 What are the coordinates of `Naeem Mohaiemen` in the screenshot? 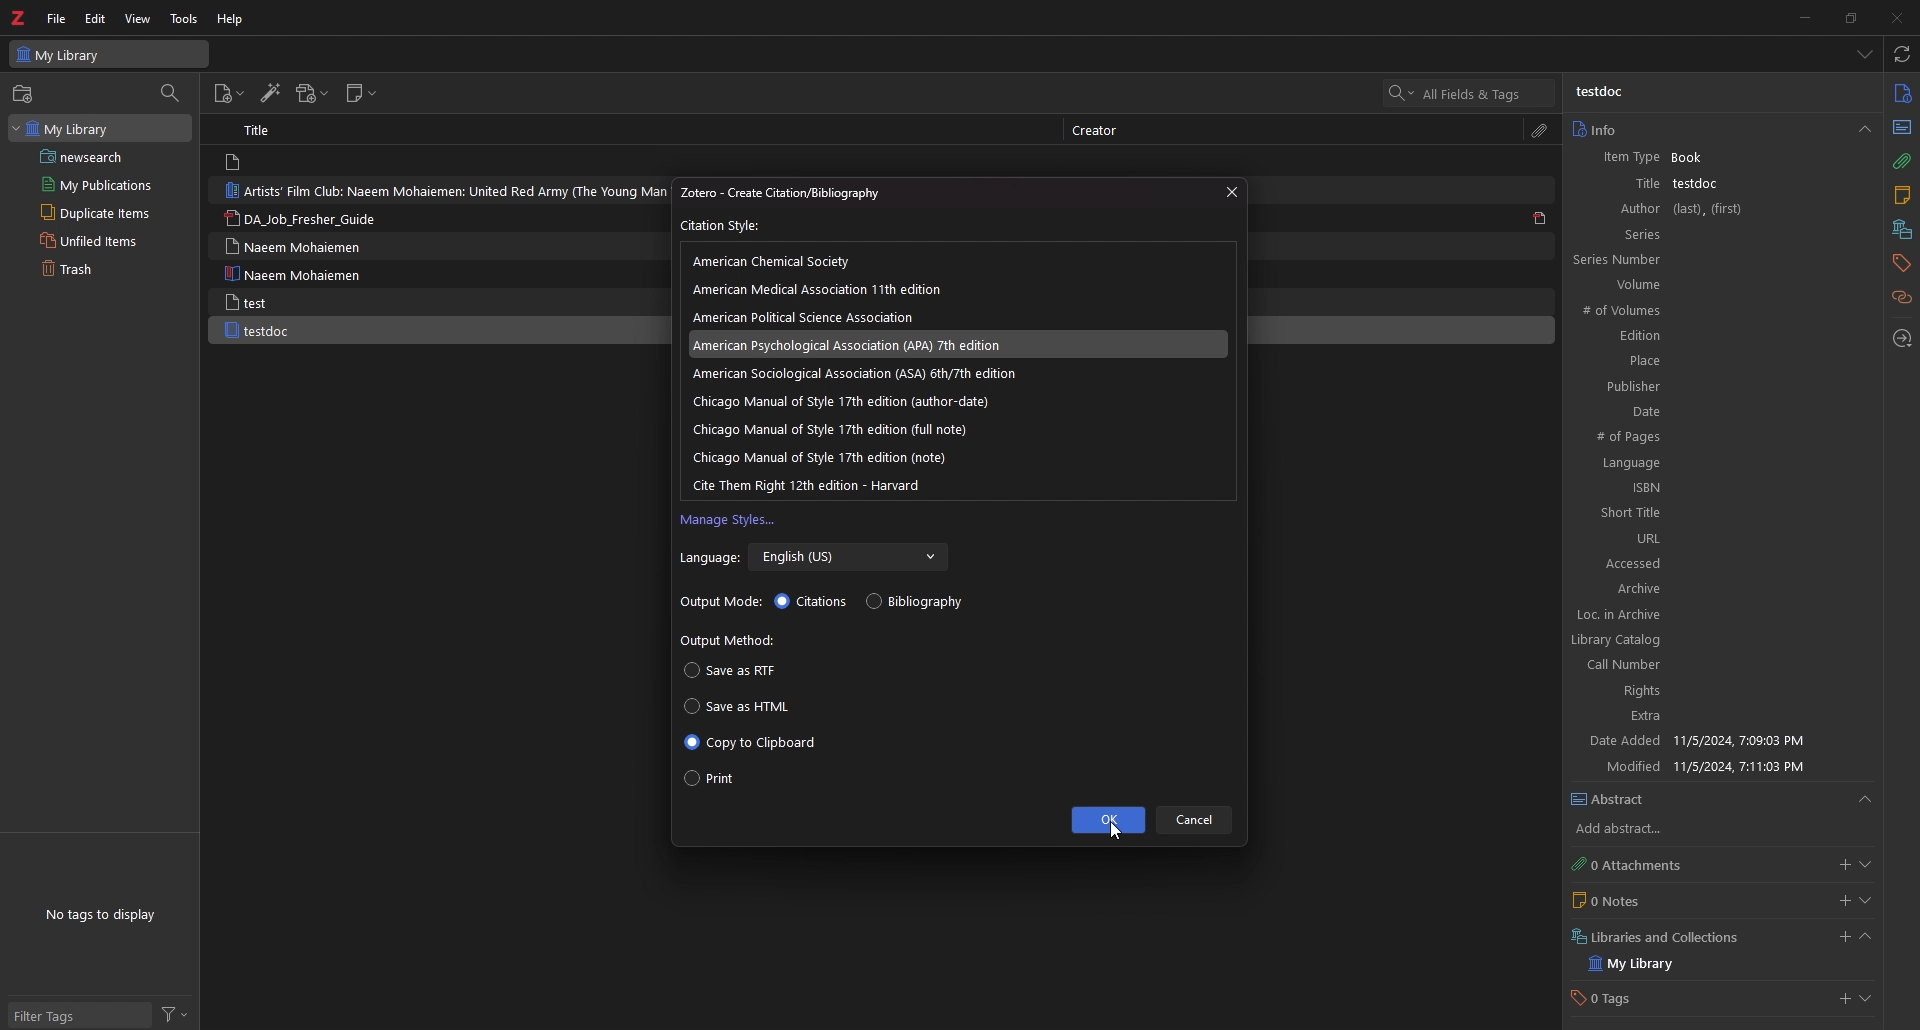 It's located at (293, 246).